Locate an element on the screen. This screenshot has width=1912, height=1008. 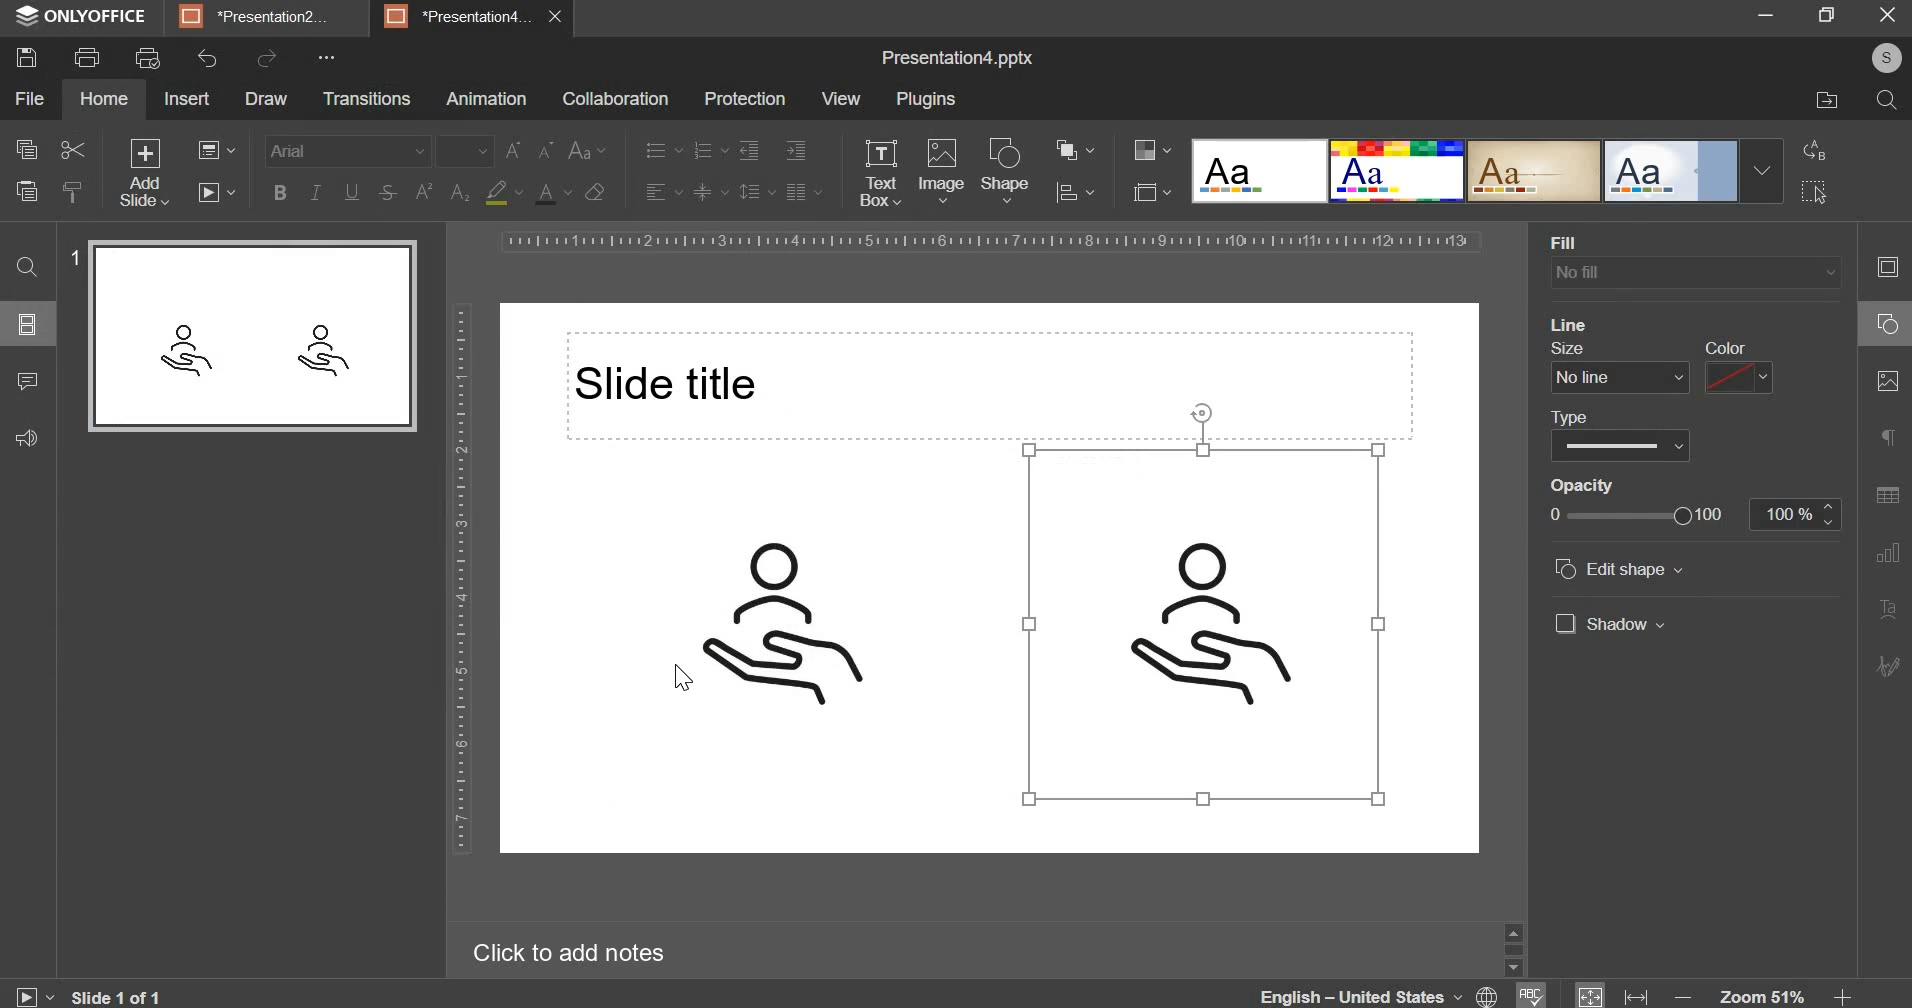
background fill is located at coordinates (1696, 272).